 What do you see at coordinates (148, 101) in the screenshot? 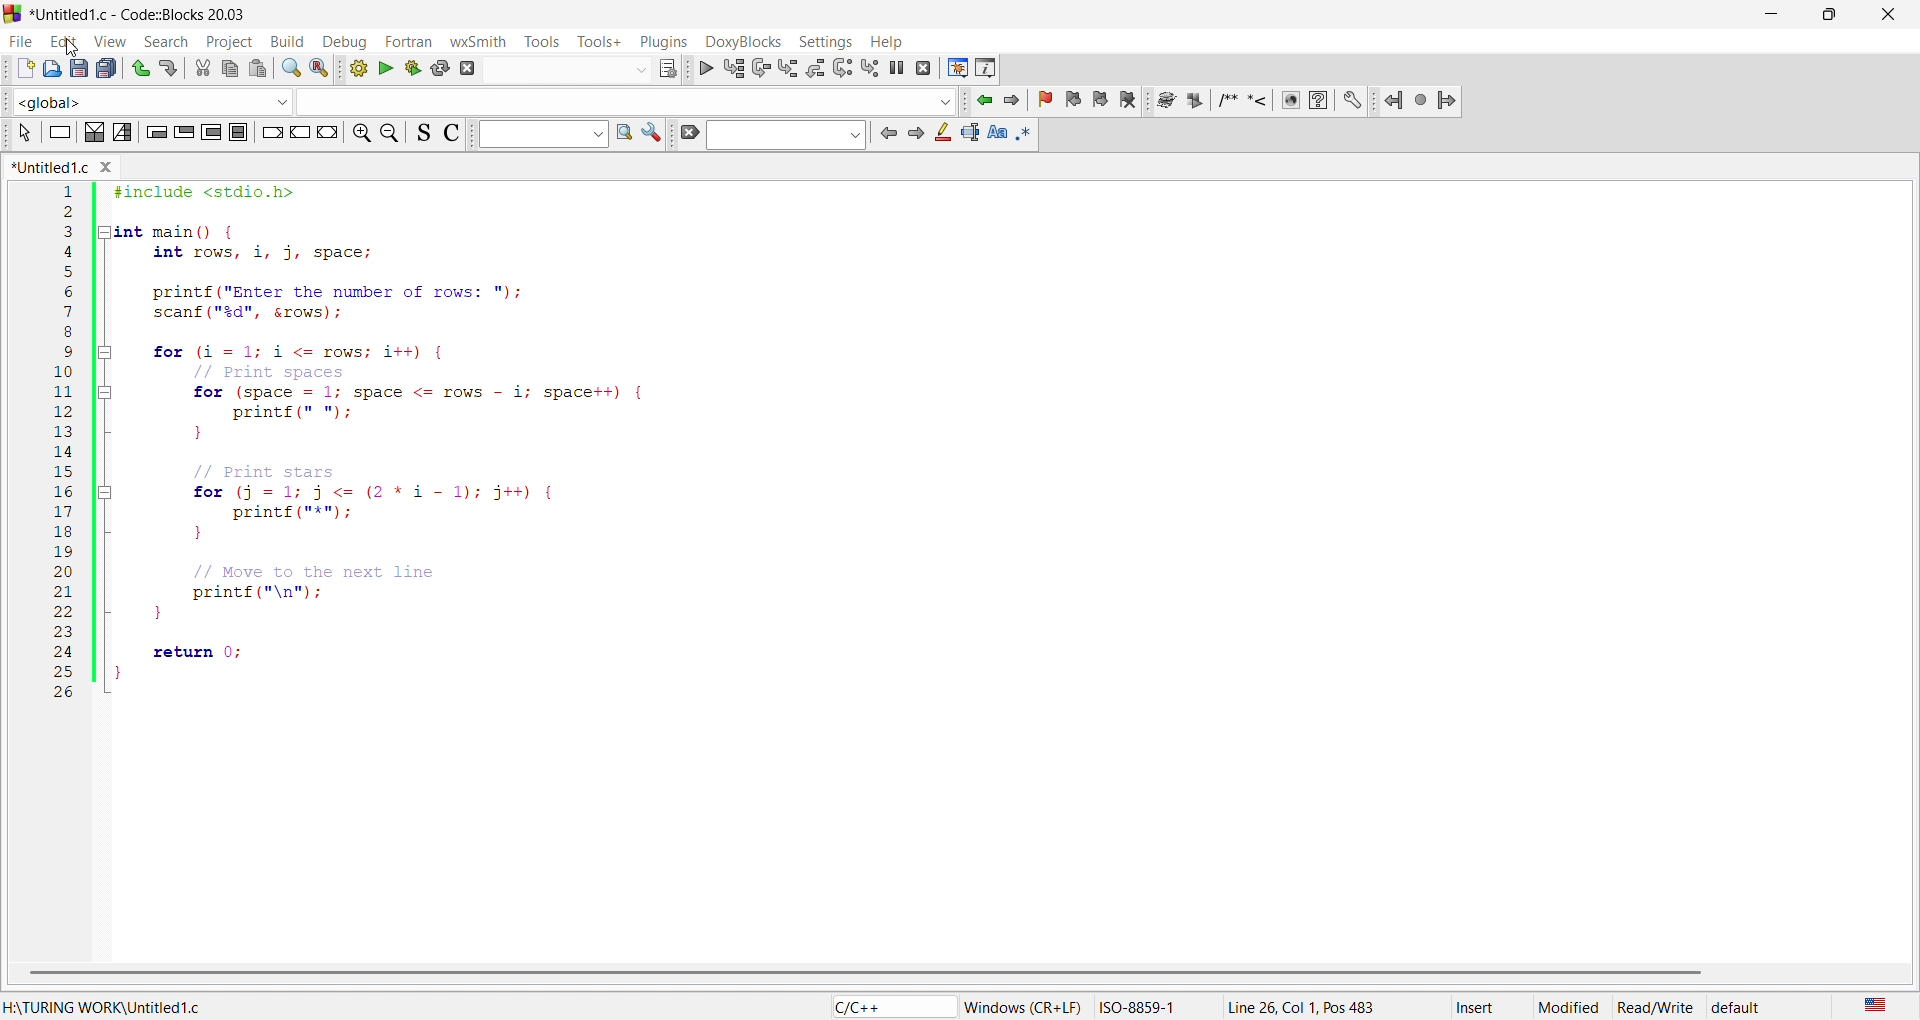
I see `function scope` at bounding box center [148, 101].